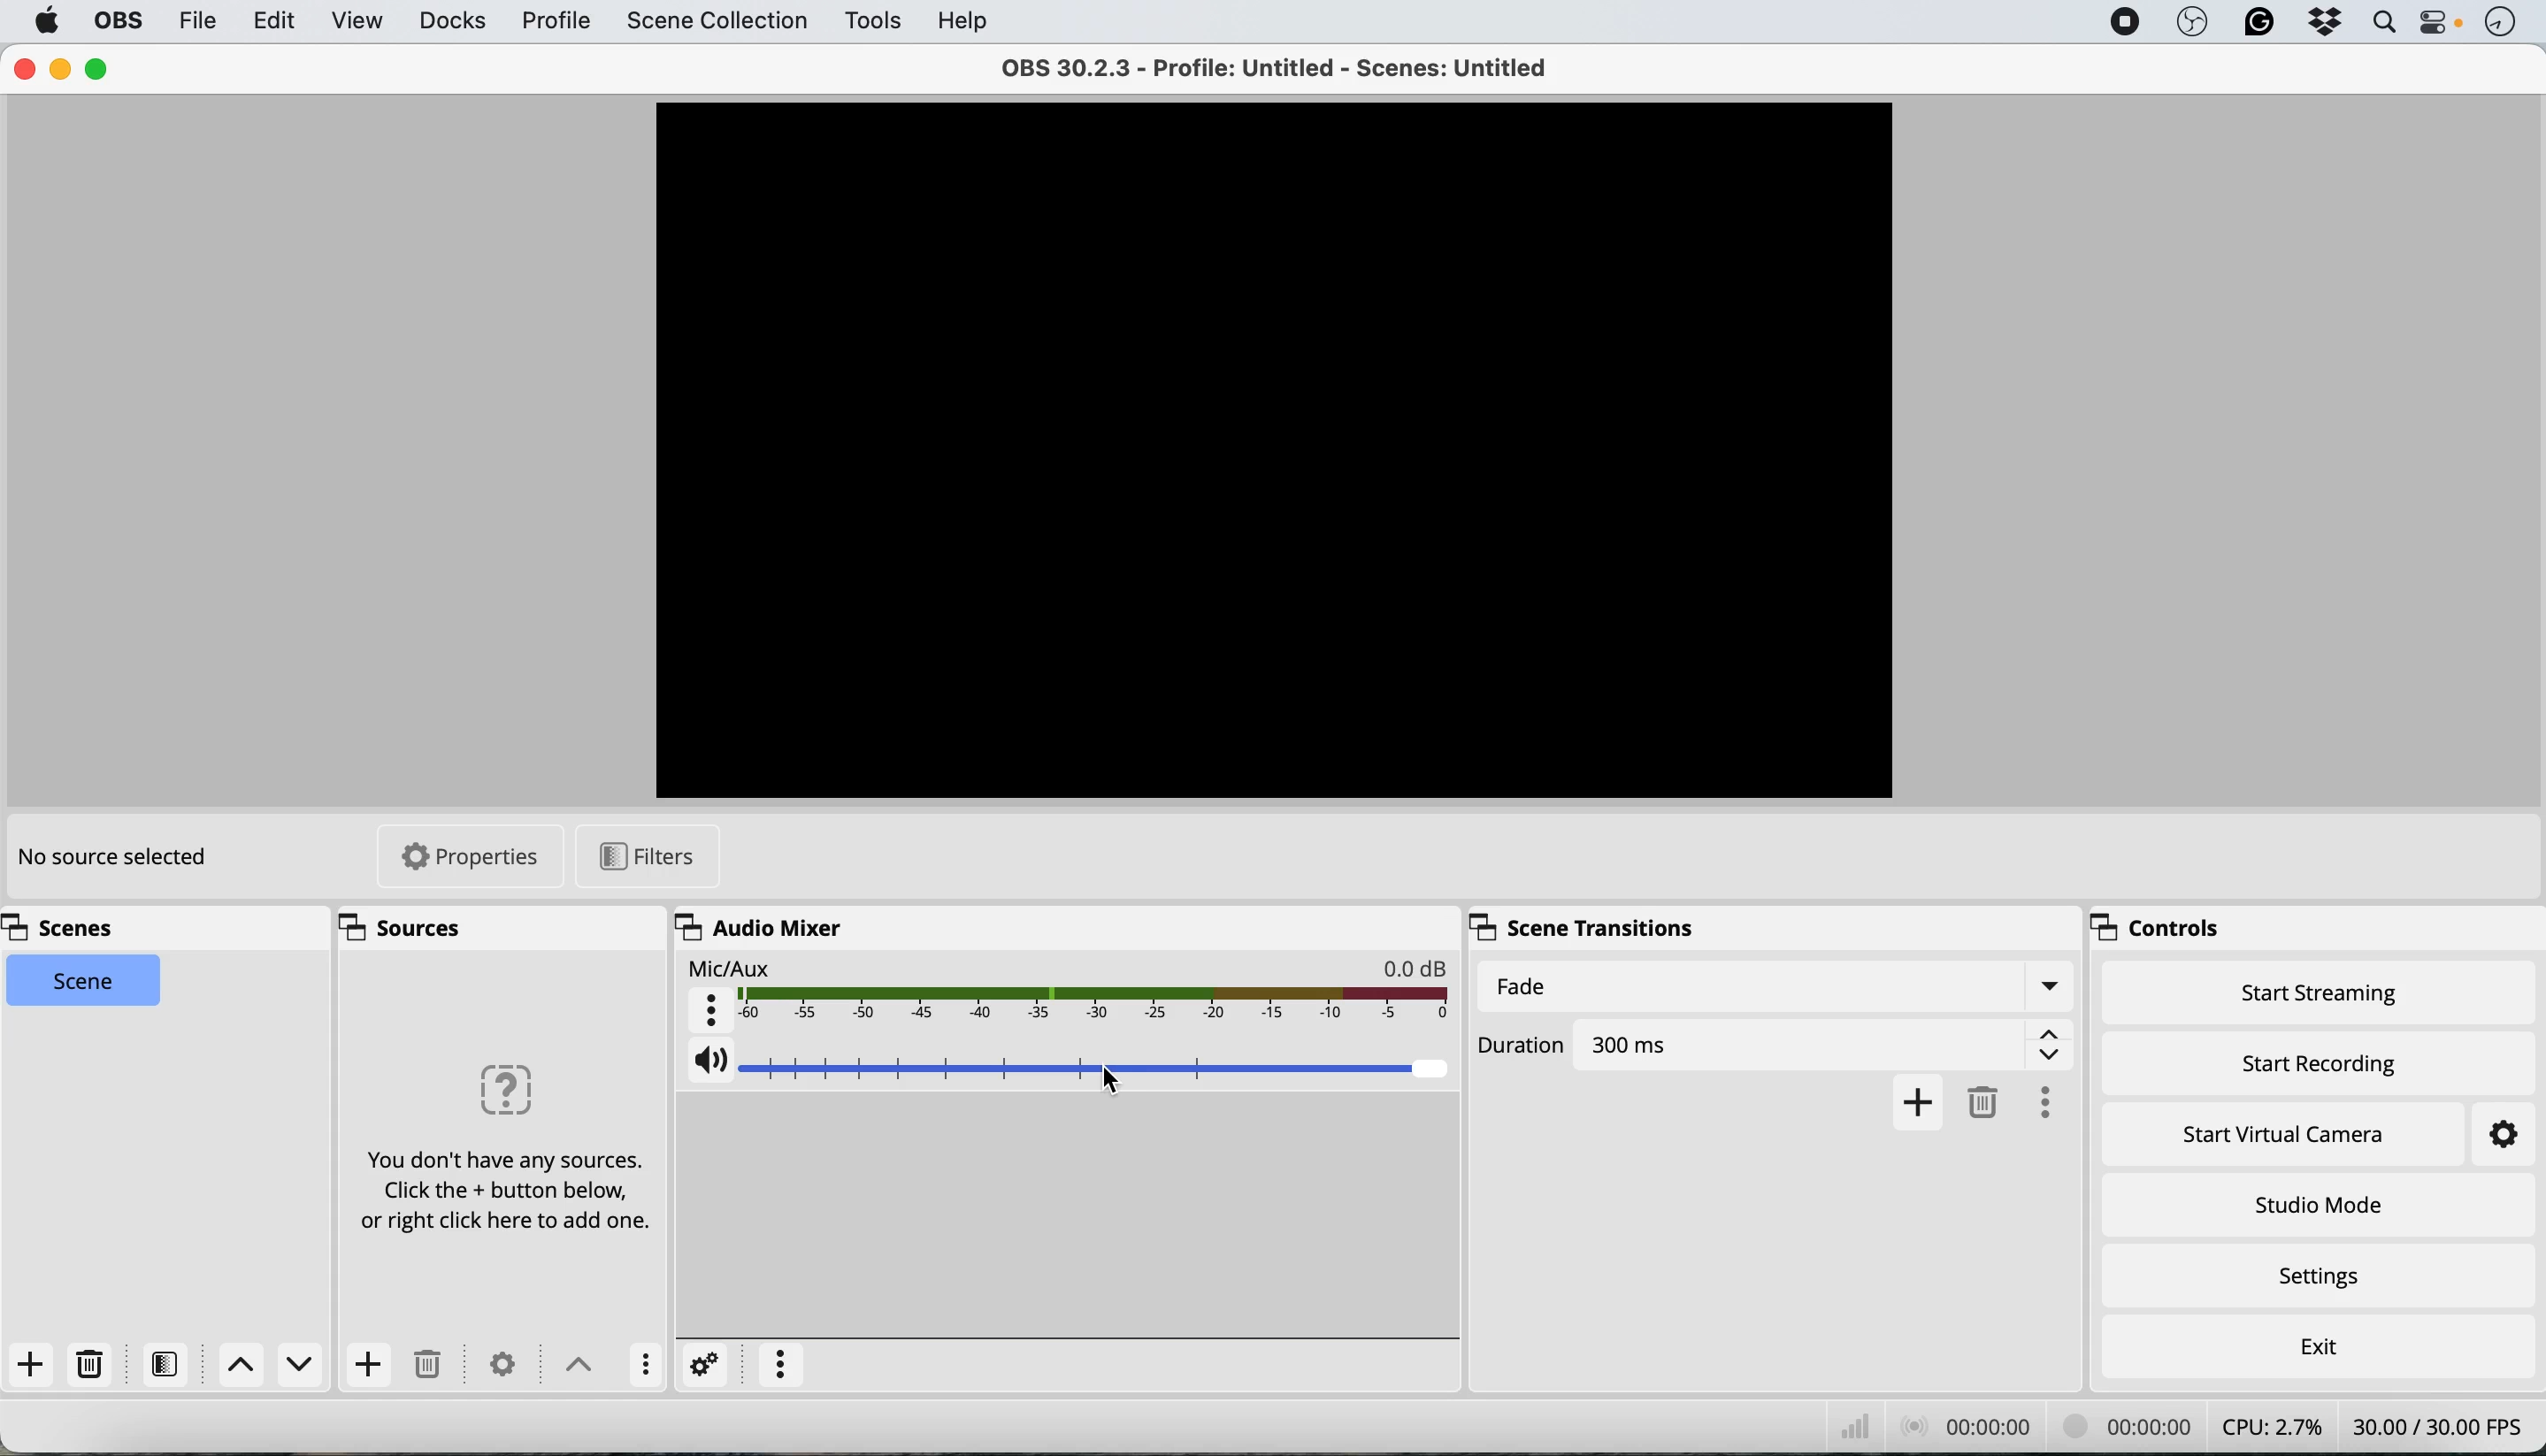 The height and width of the screenshot is (1456, 2546). What do you see at coordinates (2257, 23) in the screenshot?
I see `grammarly` at bounding box center [2257, 23].